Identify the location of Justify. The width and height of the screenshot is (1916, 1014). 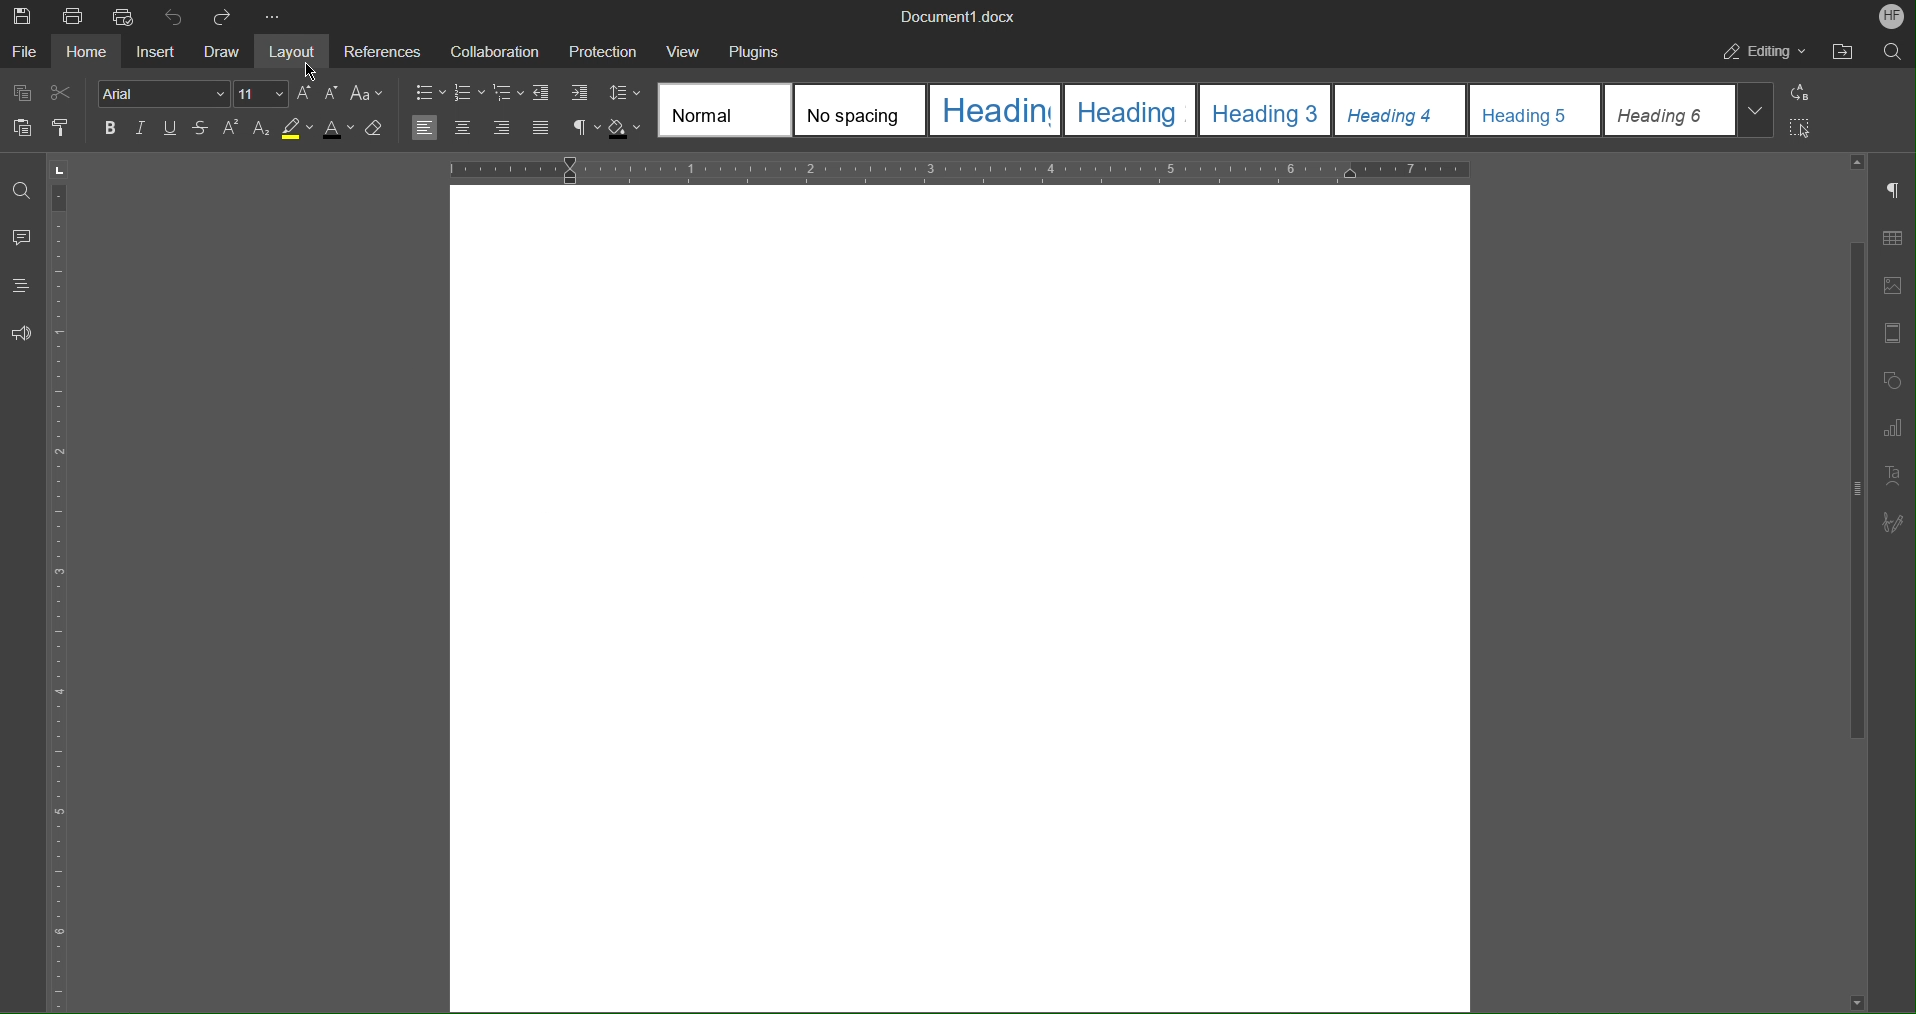
(540, 128).